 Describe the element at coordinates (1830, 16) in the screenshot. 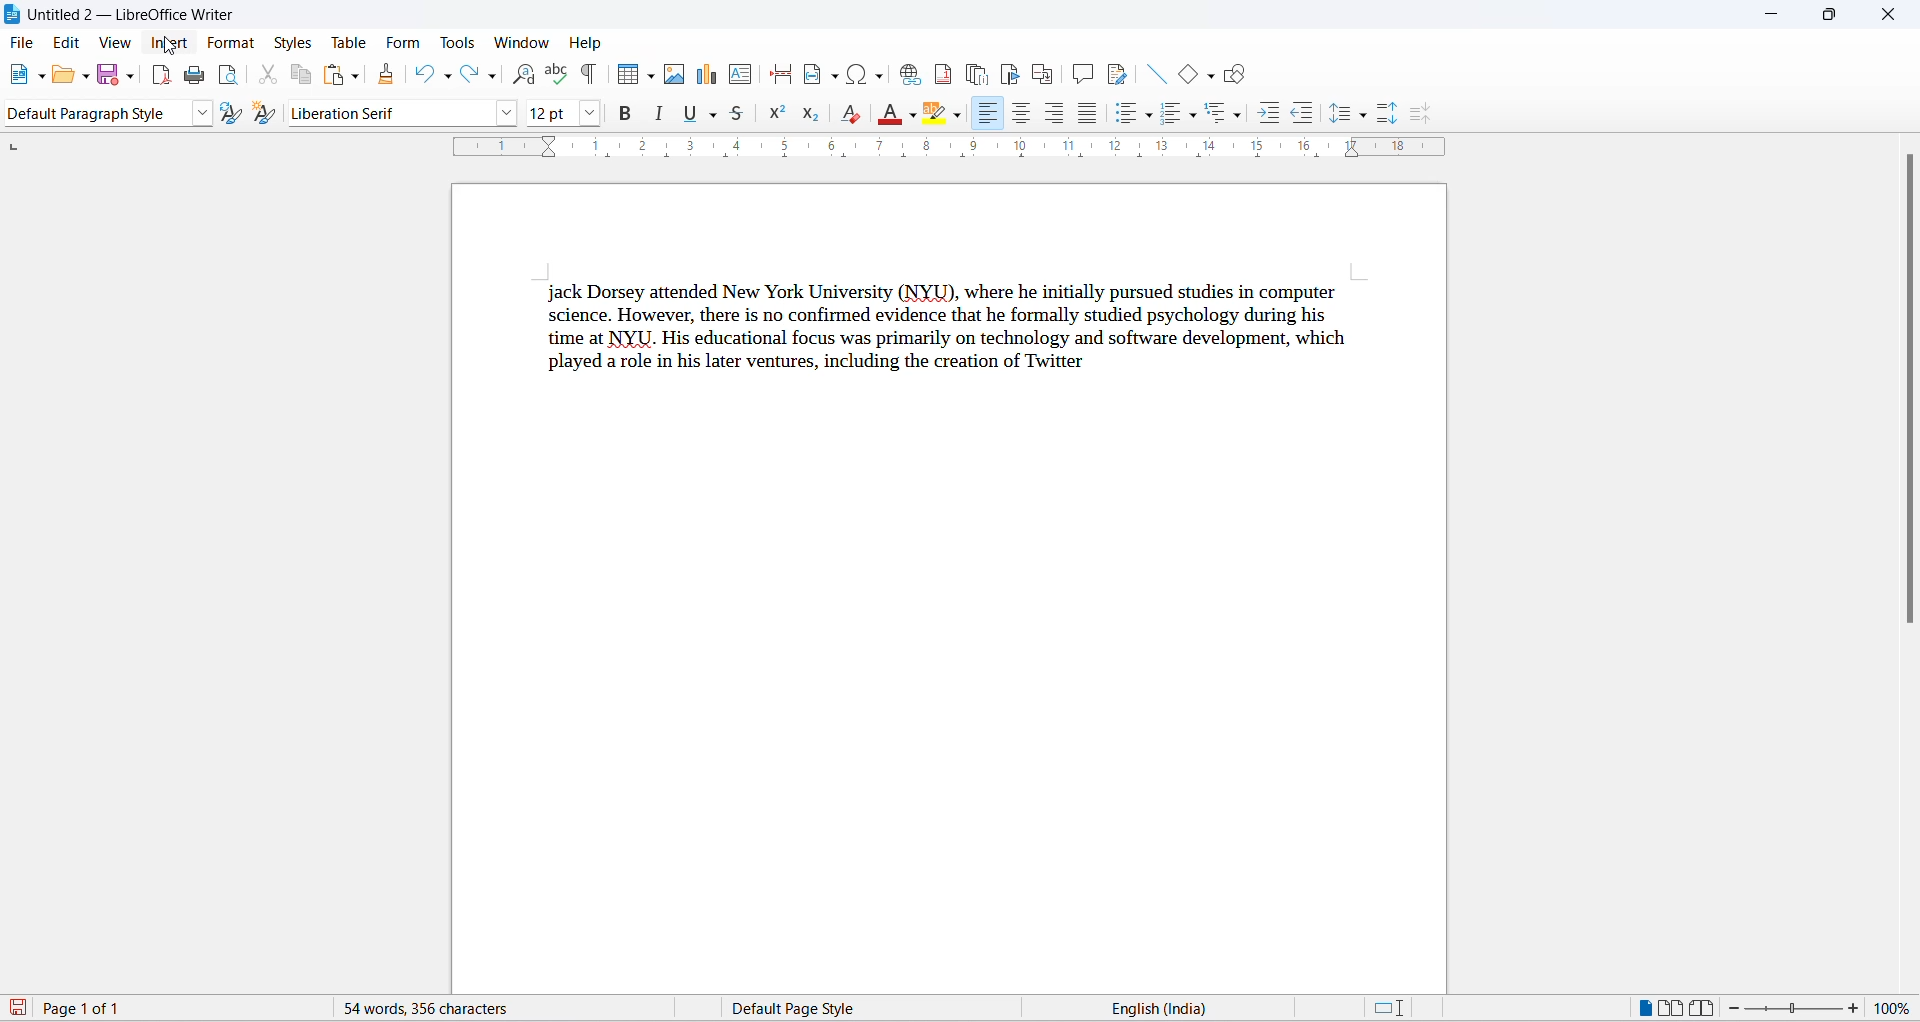

I see `maximize` at that location.